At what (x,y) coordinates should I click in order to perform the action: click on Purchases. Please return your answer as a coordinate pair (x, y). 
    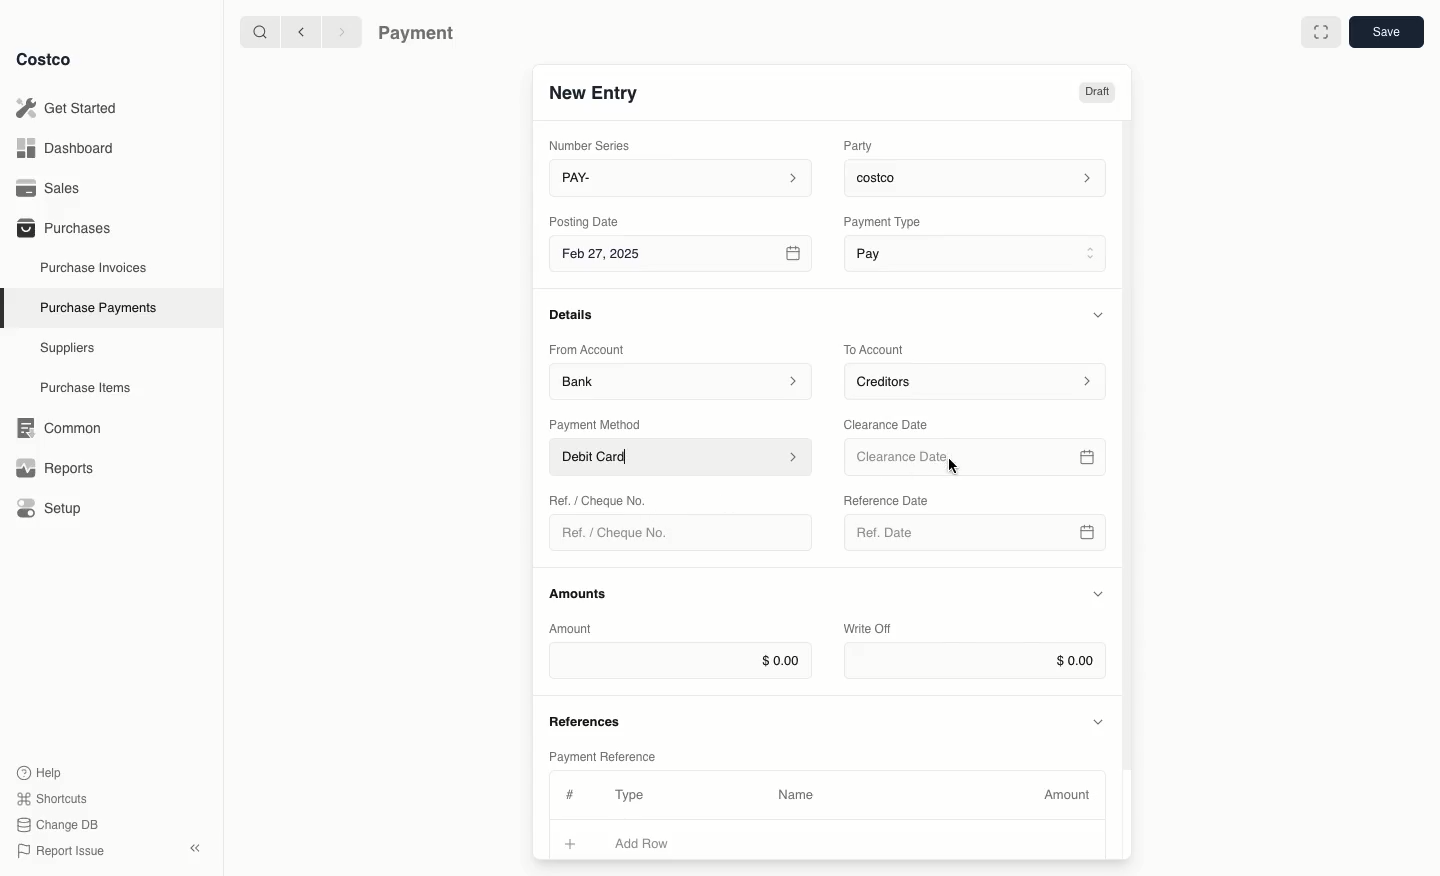
    Looking at the image, I should click on (63, 227).